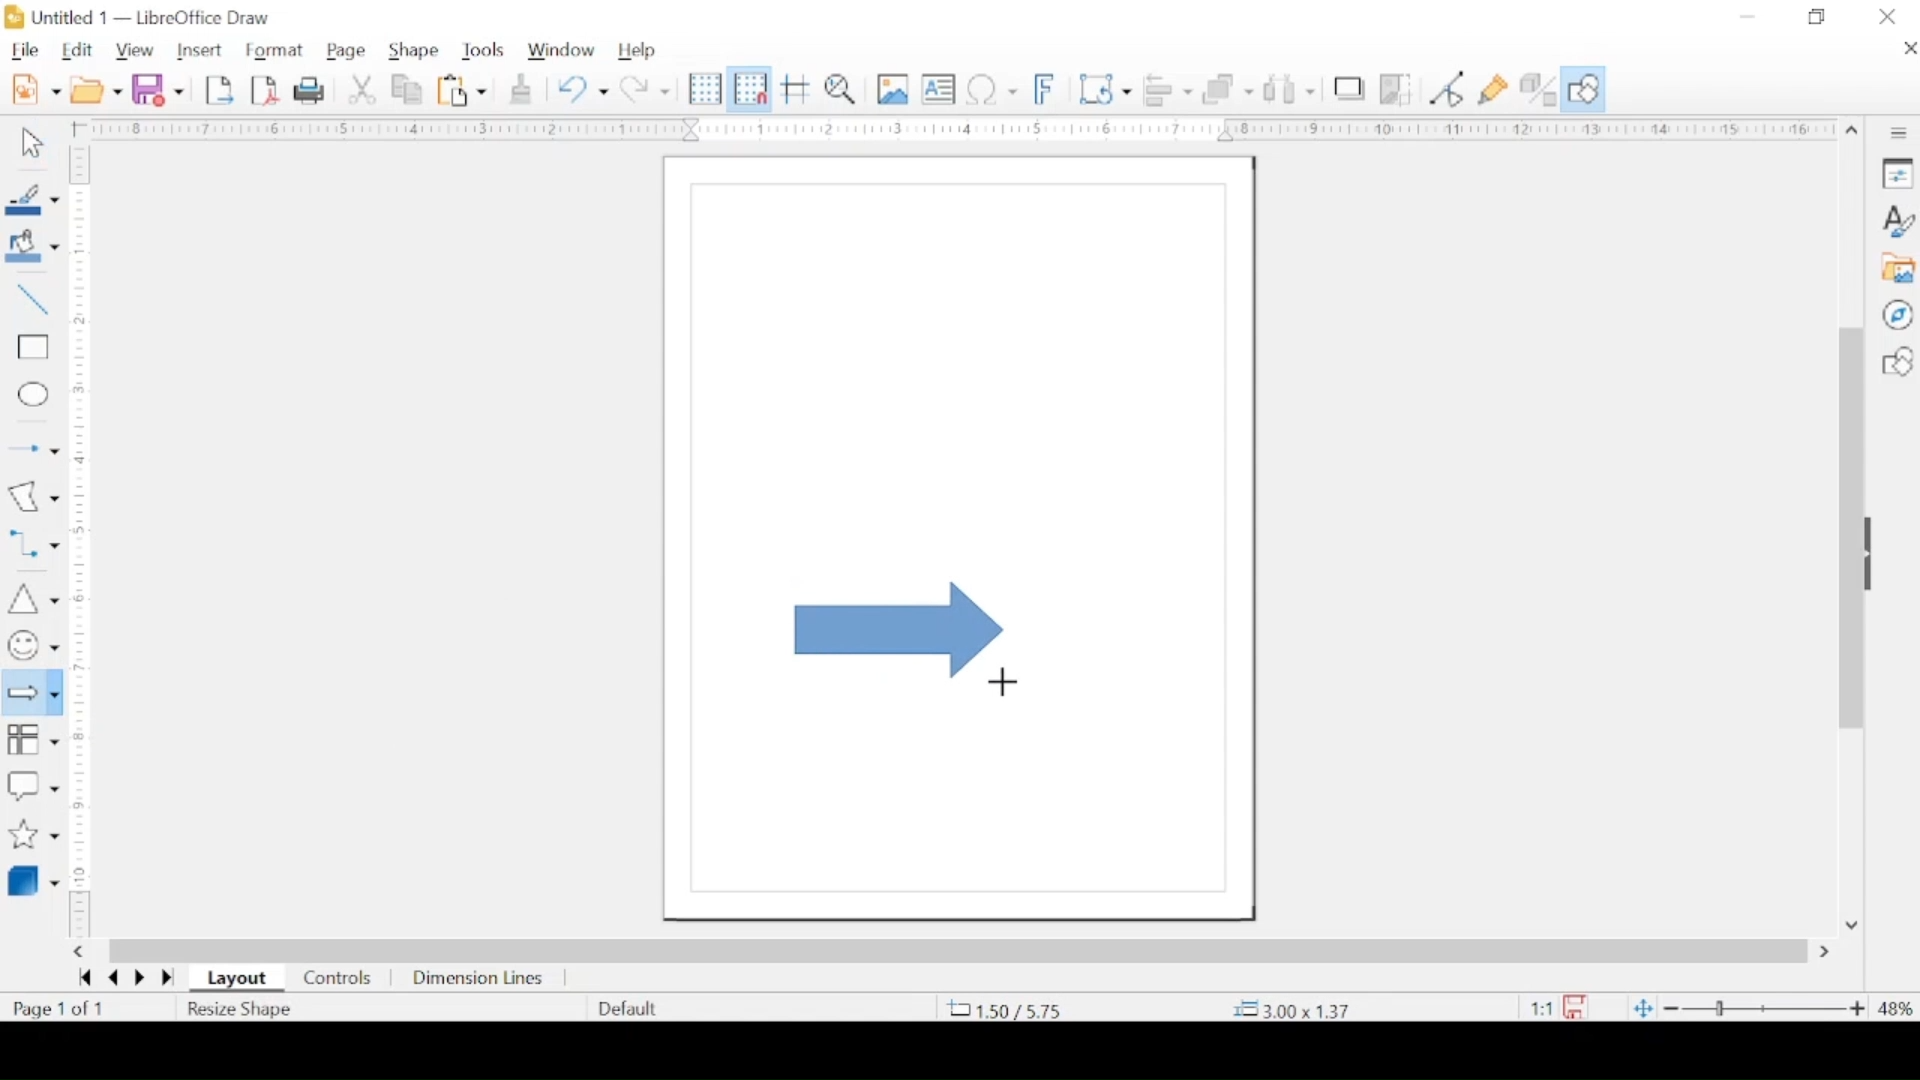  Describe the element at coordinates (1889, 17) in the screenshot. I see `close` at that location.